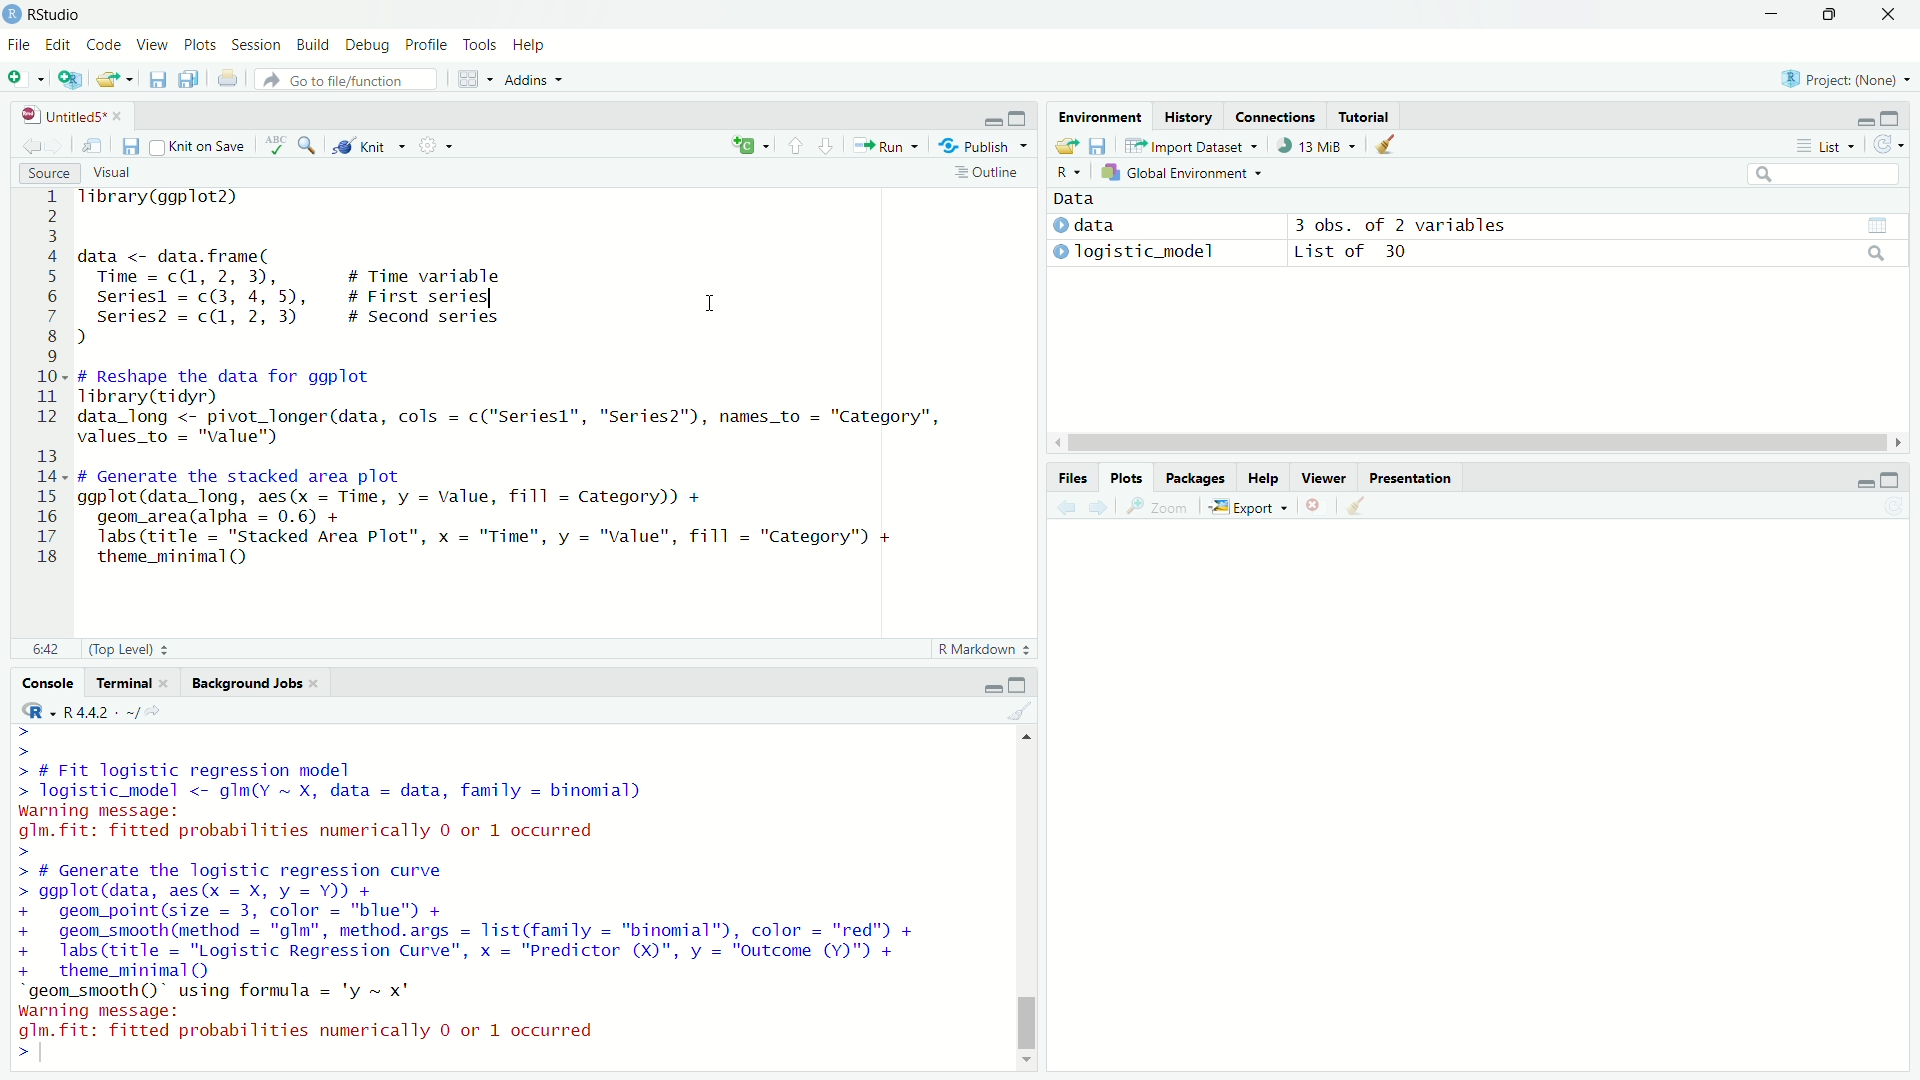 The width and height of the screenshot is (1920, 1080). Describe the element at coordinates (1022, 115) in the screenshot. I see `maximise` at that location.